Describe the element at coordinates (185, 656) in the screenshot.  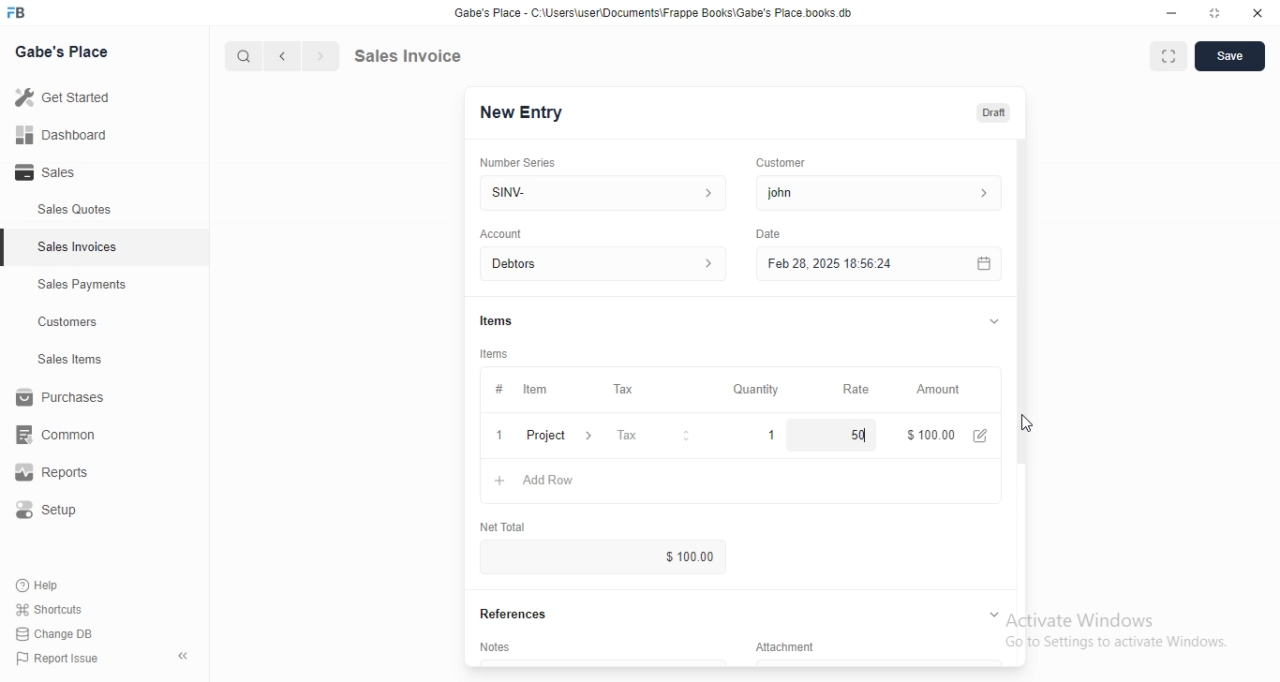
I see `collapse` at that location.